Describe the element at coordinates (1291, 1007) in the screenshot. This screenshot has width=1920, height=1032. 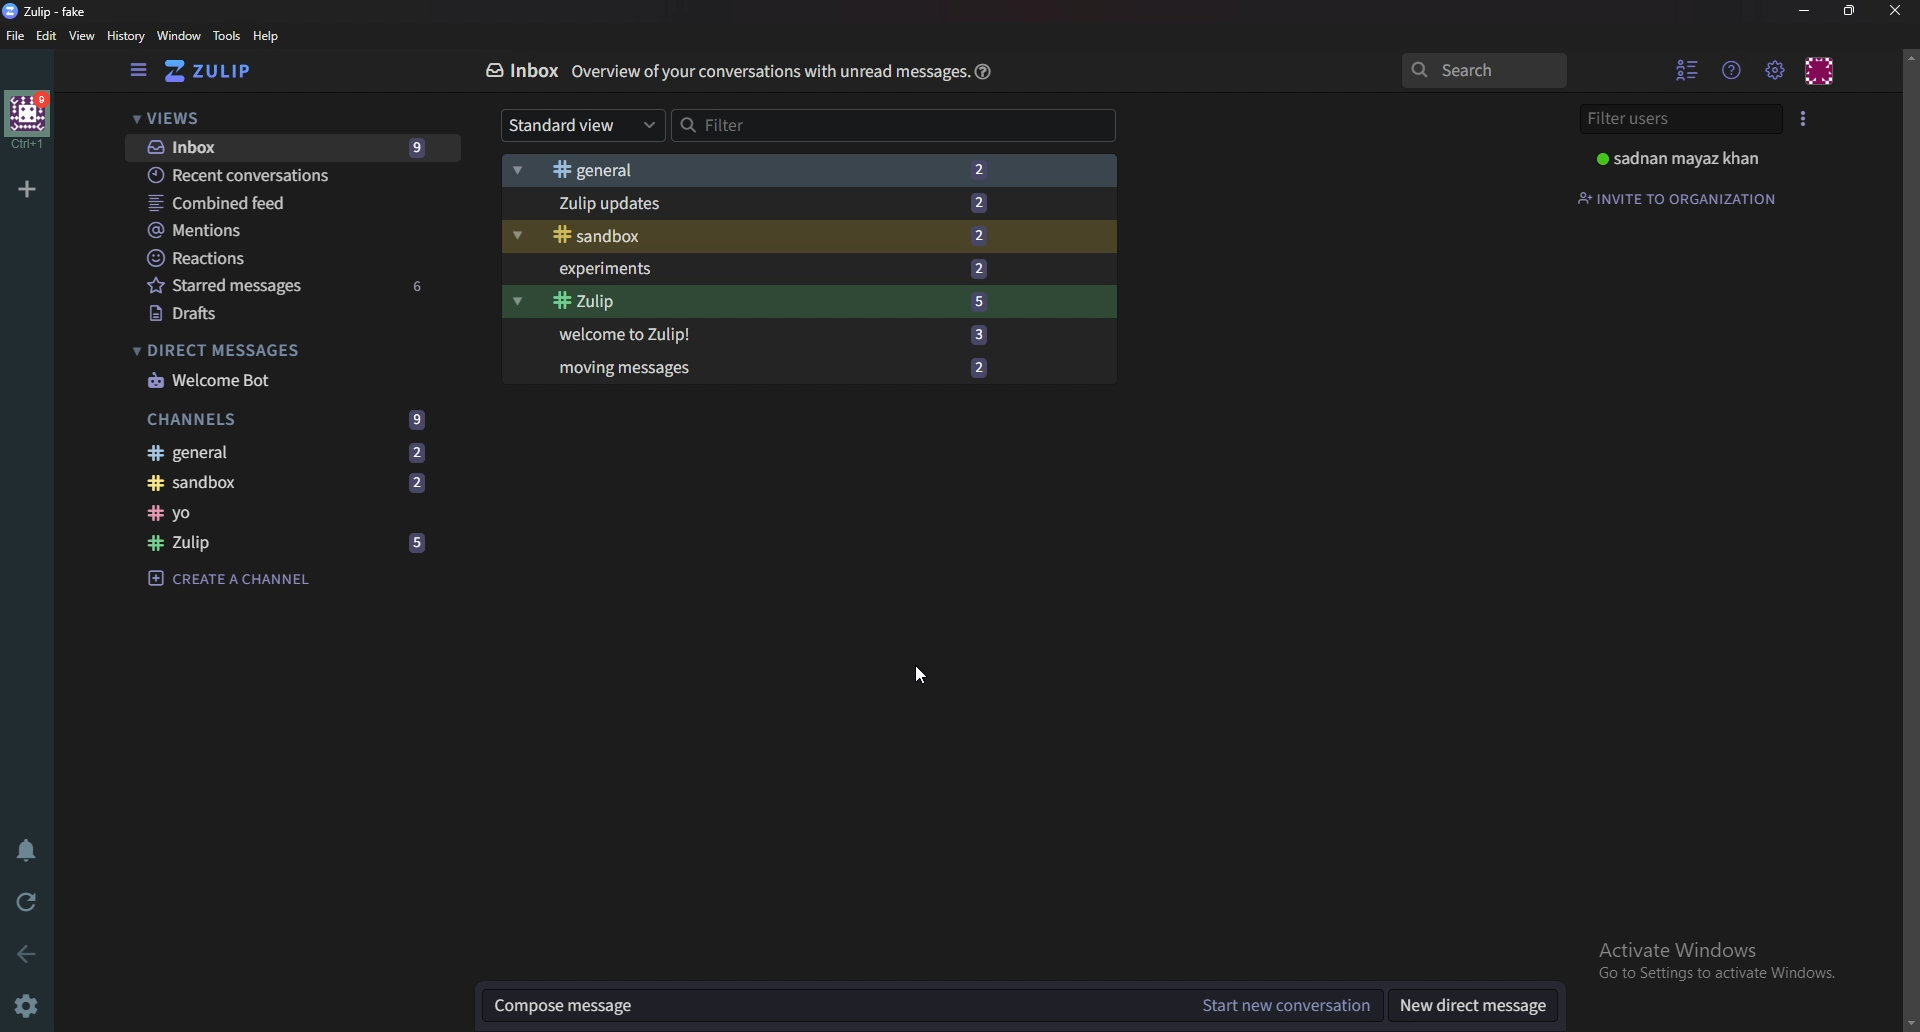
I see `Start new conversation` at that location.